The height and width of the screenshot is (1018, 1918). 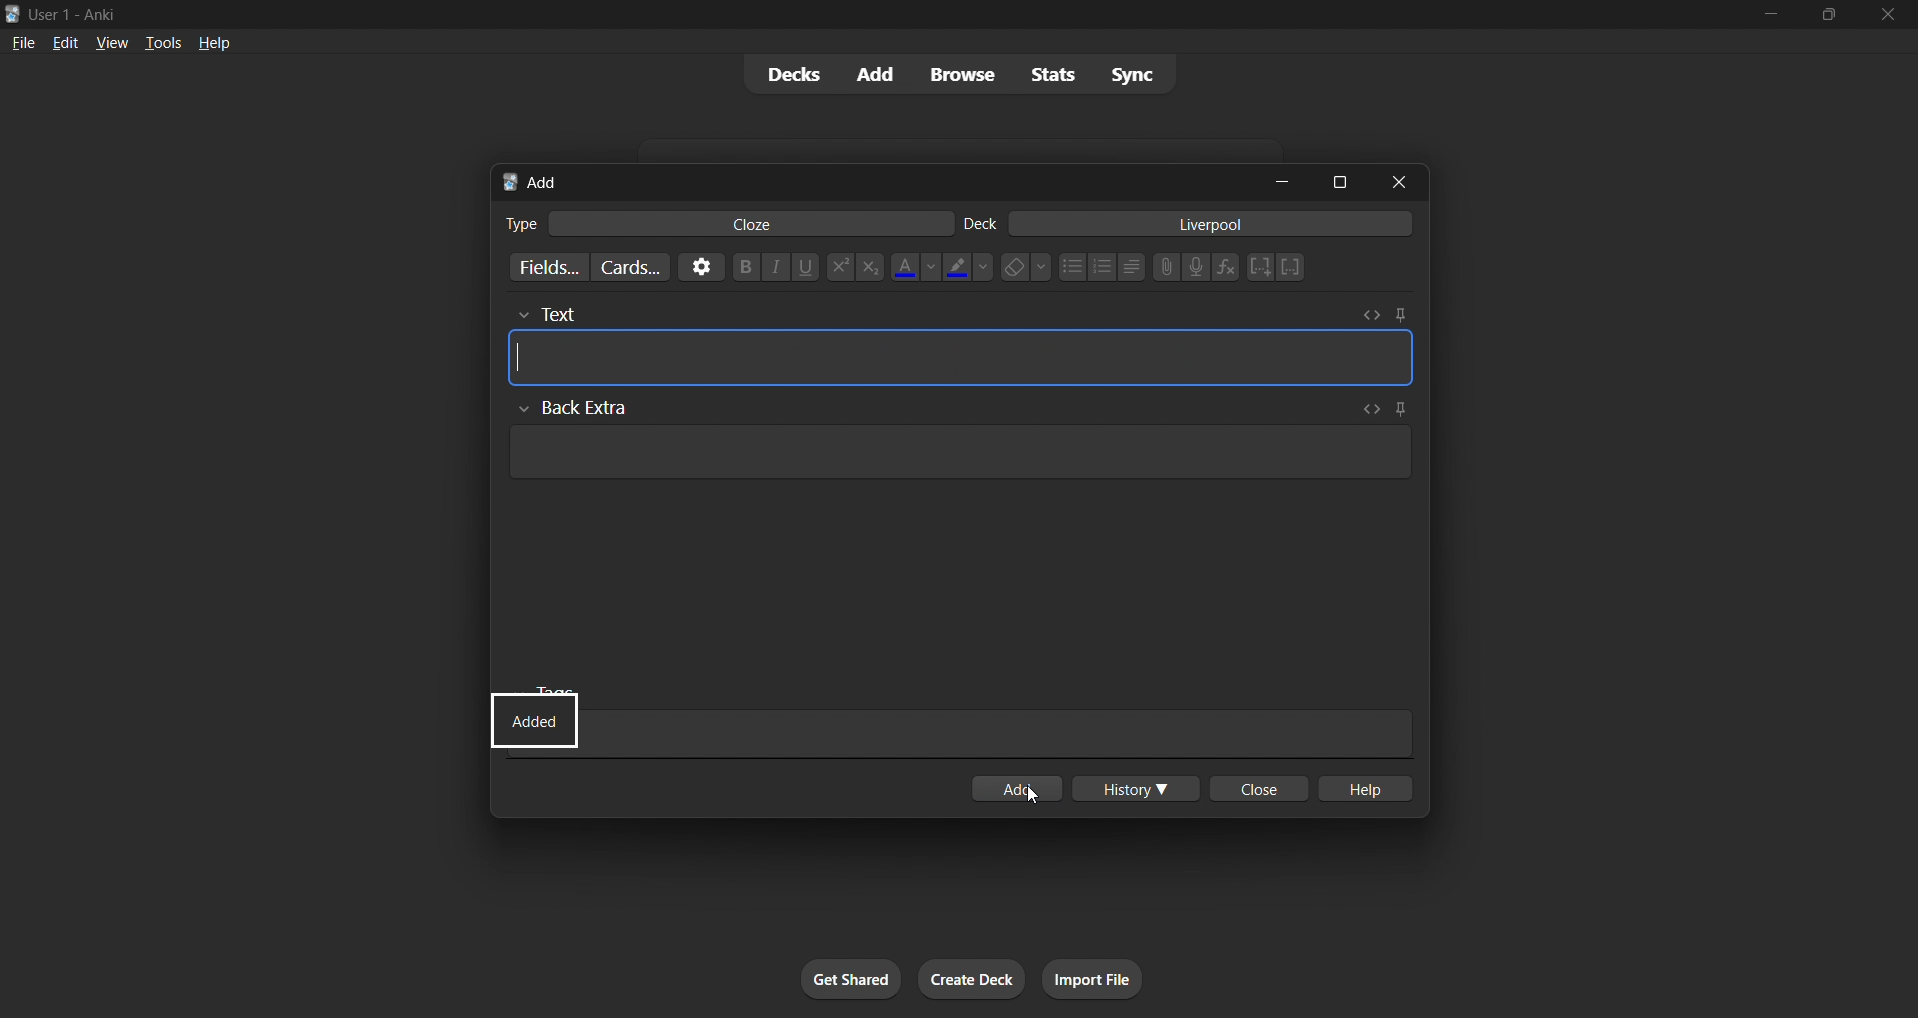 I want to click on underline, so click(x=805, y=272).